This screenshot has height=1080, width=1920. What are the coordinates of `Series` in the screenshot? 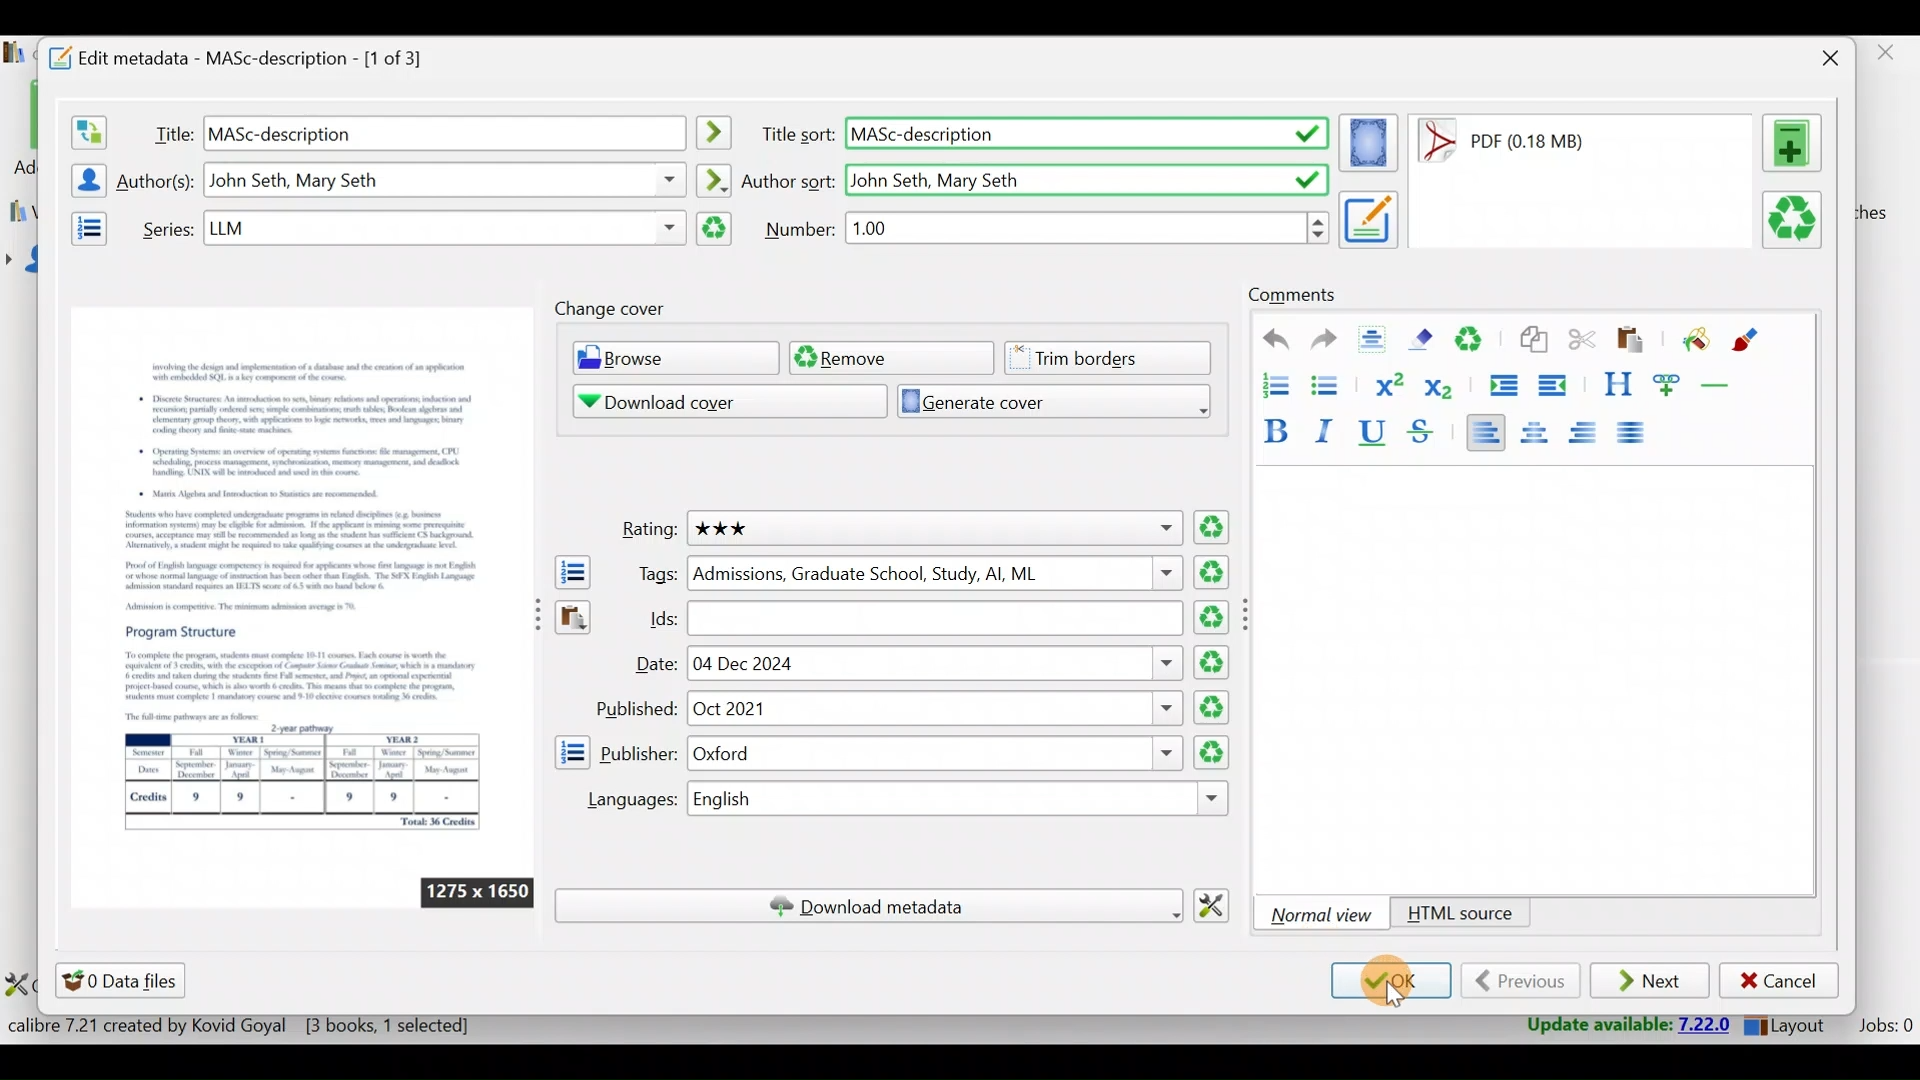 It's located at (163, 227).